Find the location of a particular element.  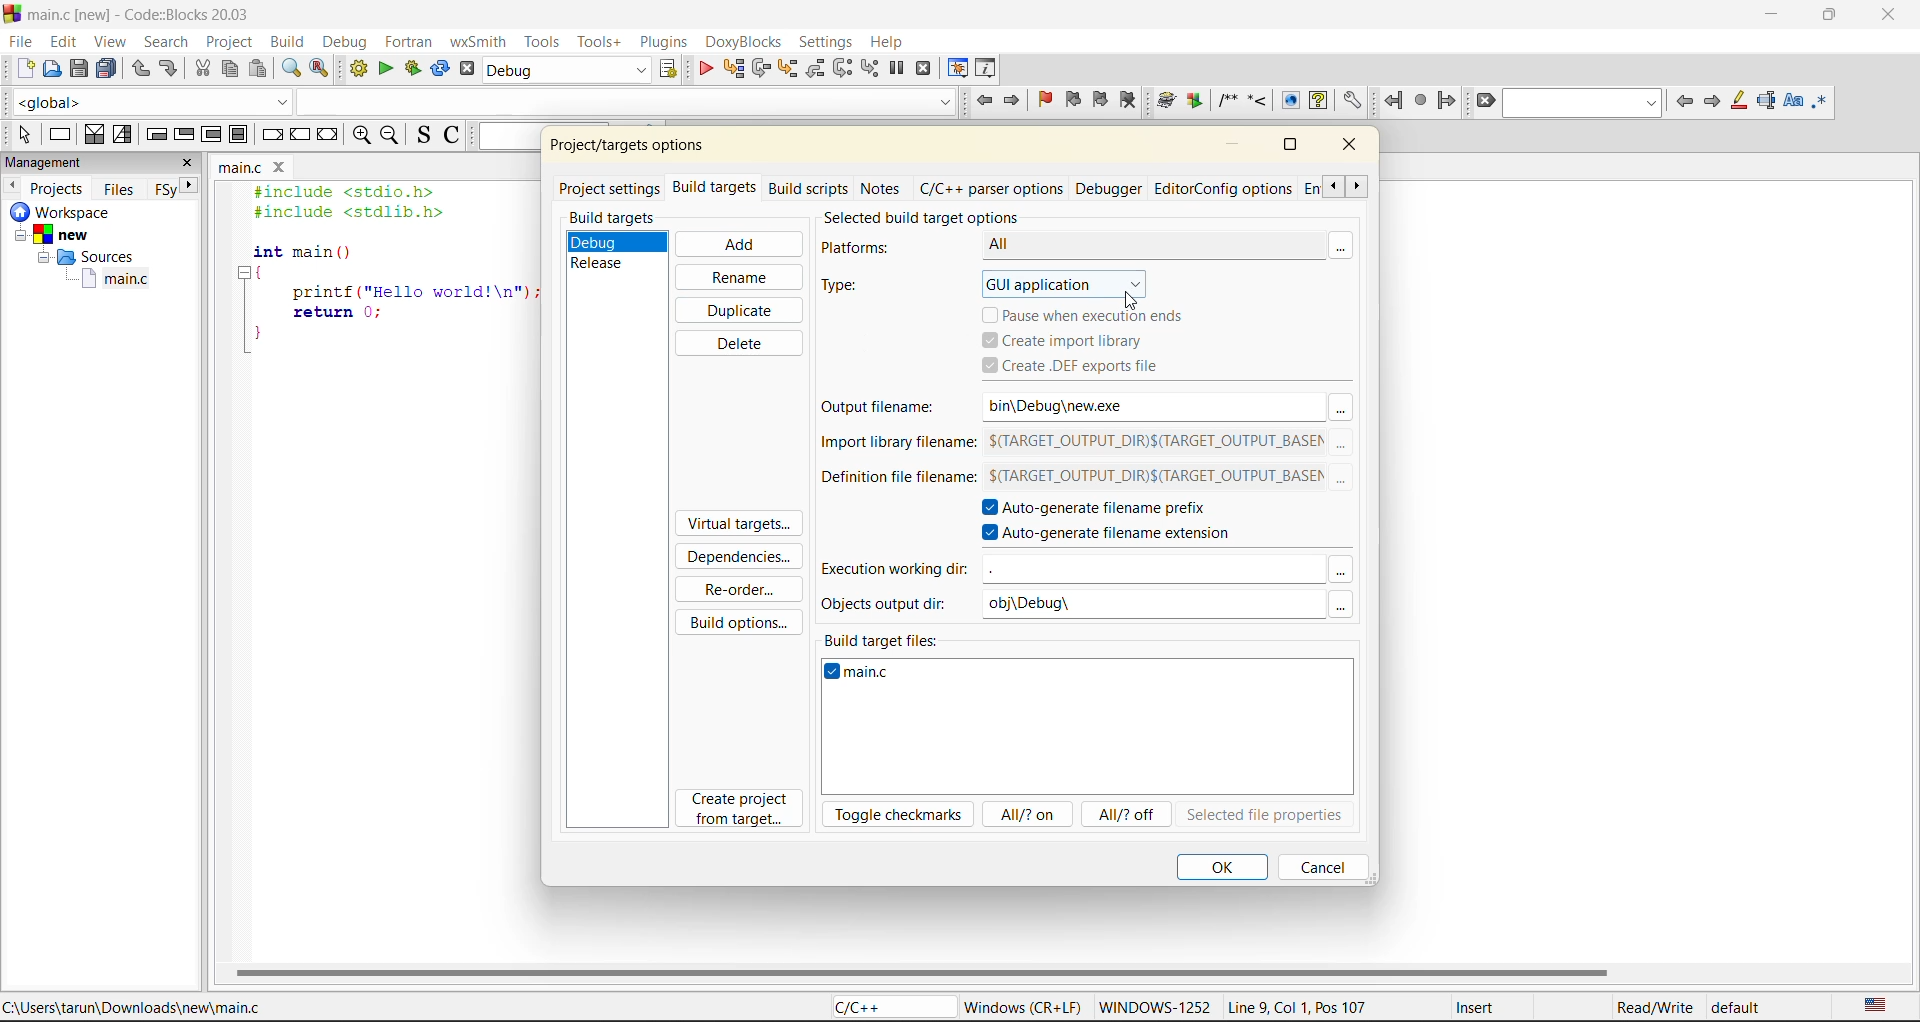

Read/Write is located at coordinates (1653, 1008).